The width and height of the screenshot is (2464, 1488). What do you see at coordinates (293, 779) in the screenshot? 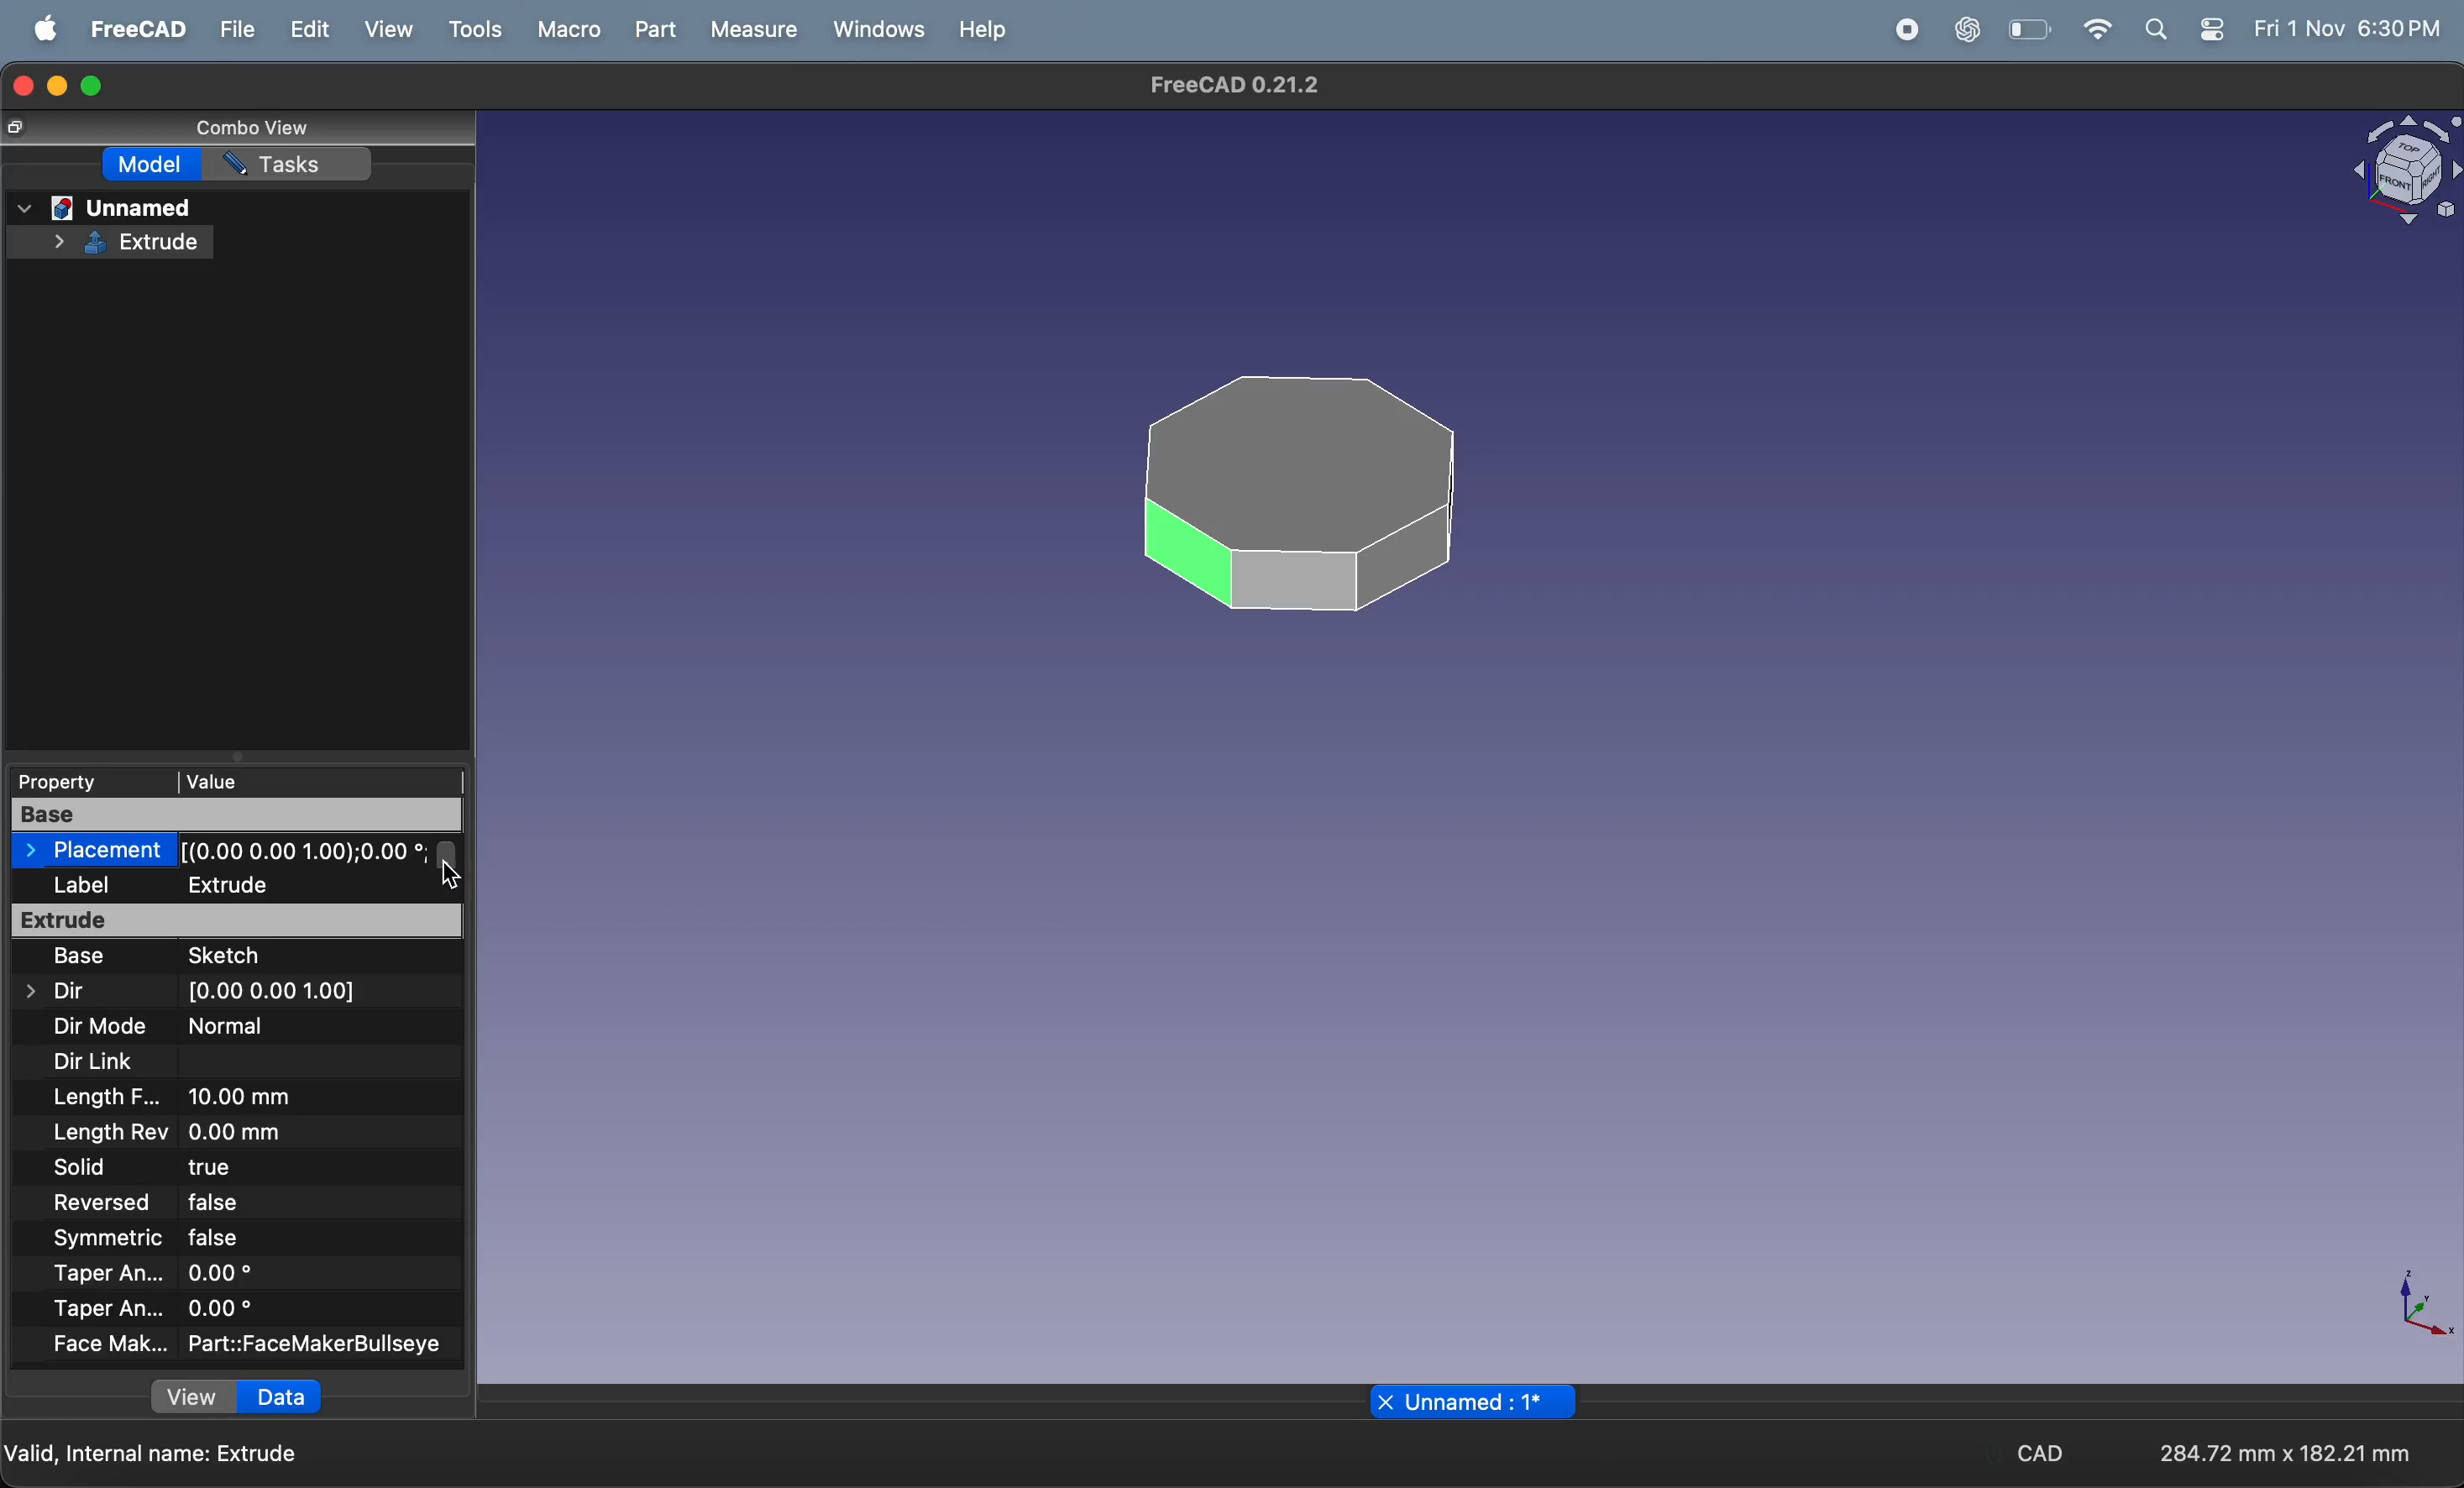
I see `value` at bounding box center [293, 779].